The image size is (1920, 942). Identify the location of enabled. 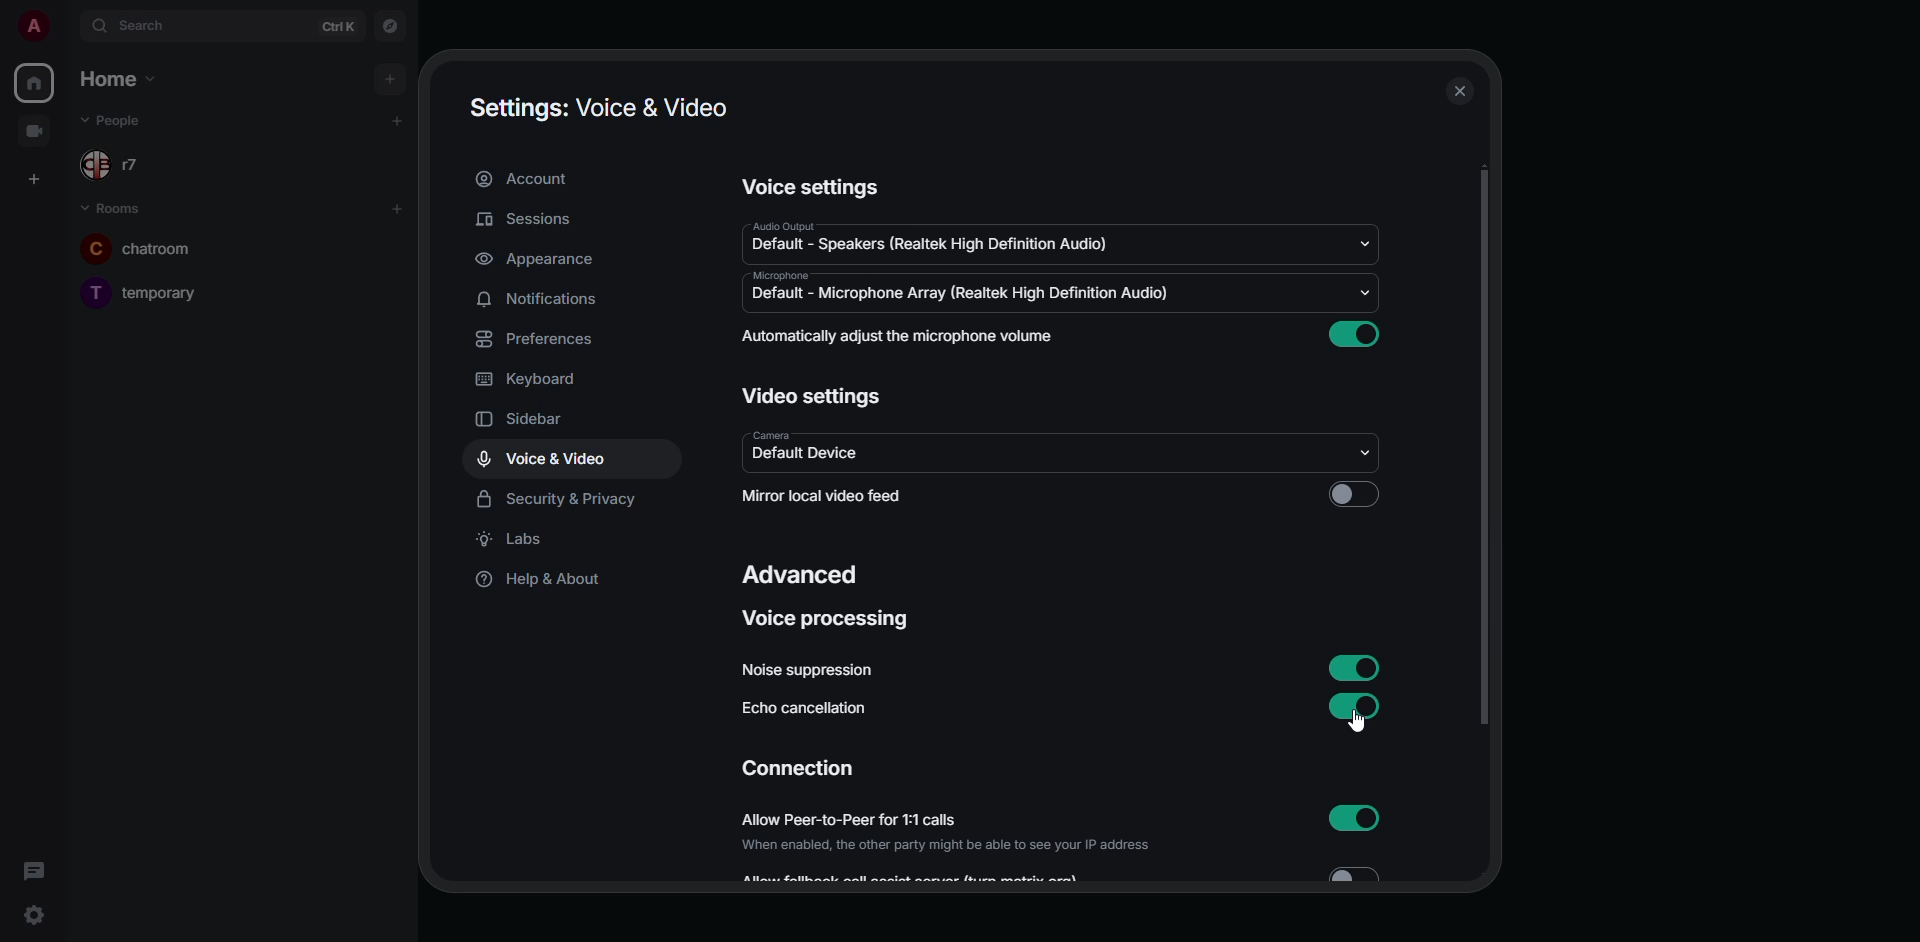
(1358, 817).